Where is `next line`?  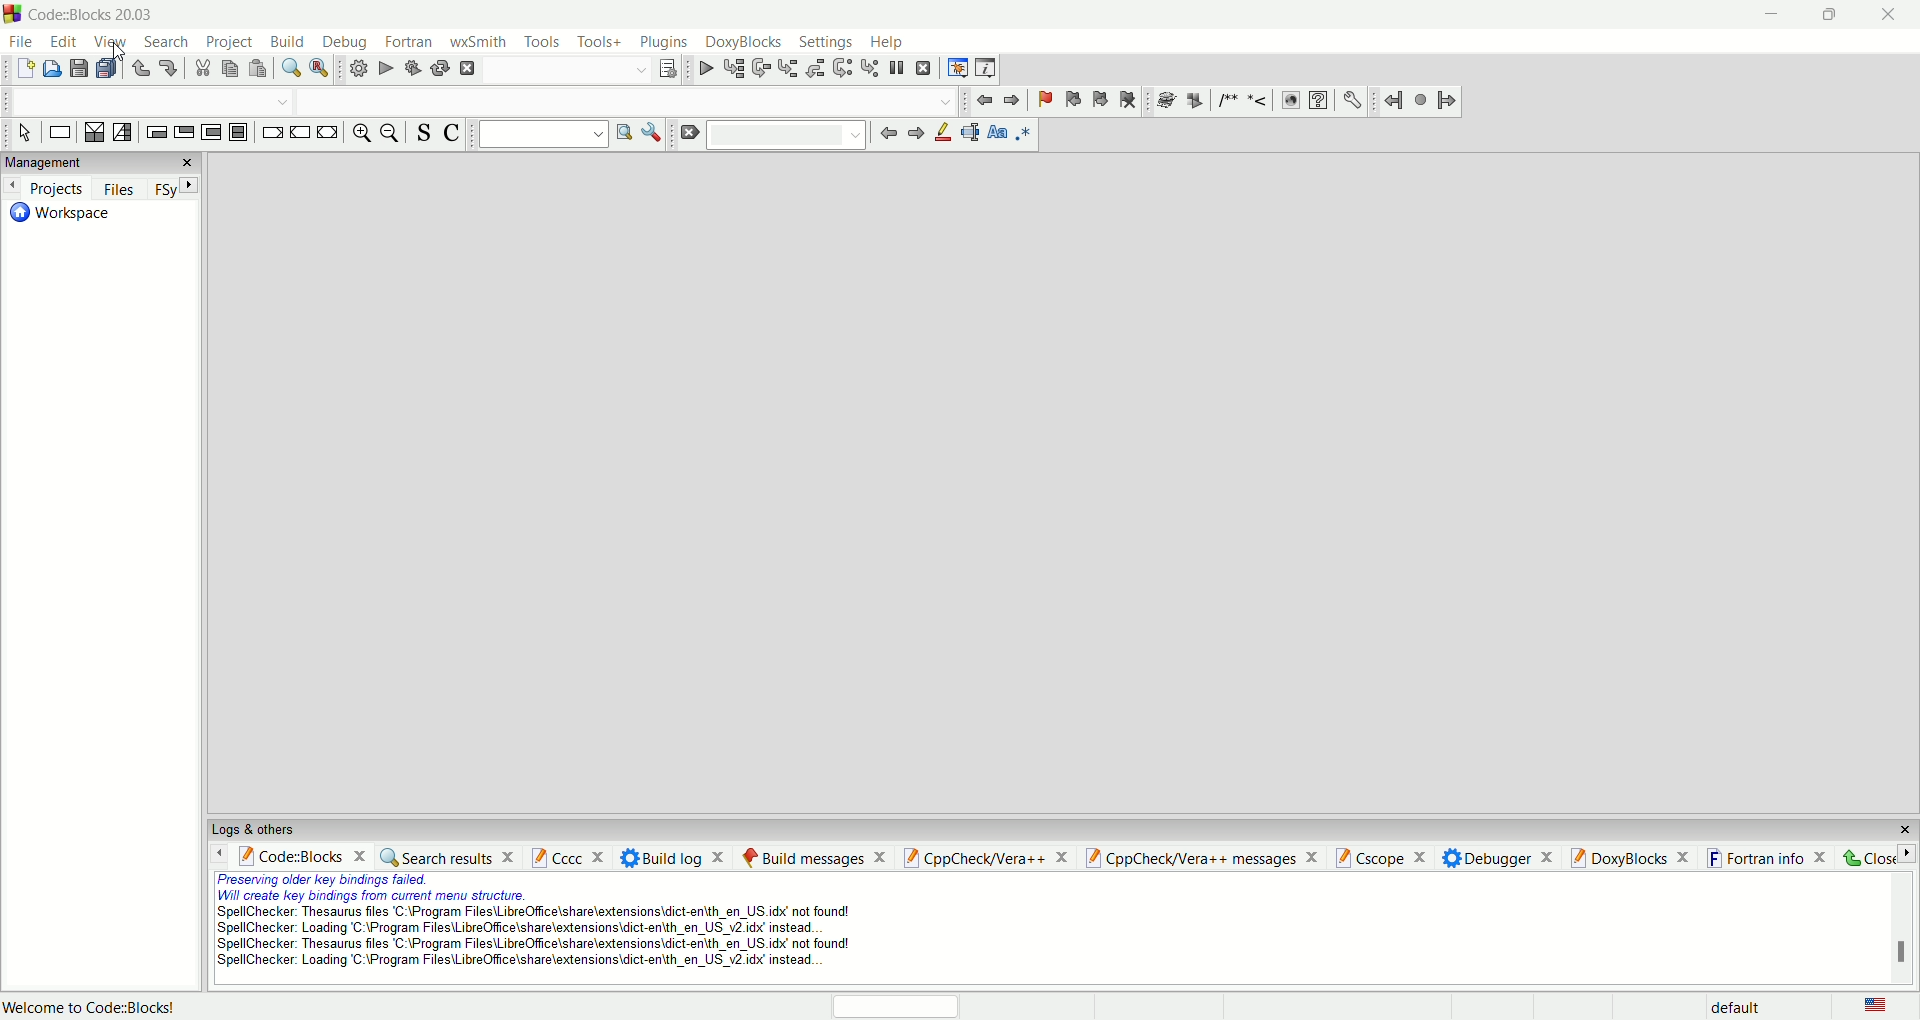 next line is located at coordinates (760, 69).